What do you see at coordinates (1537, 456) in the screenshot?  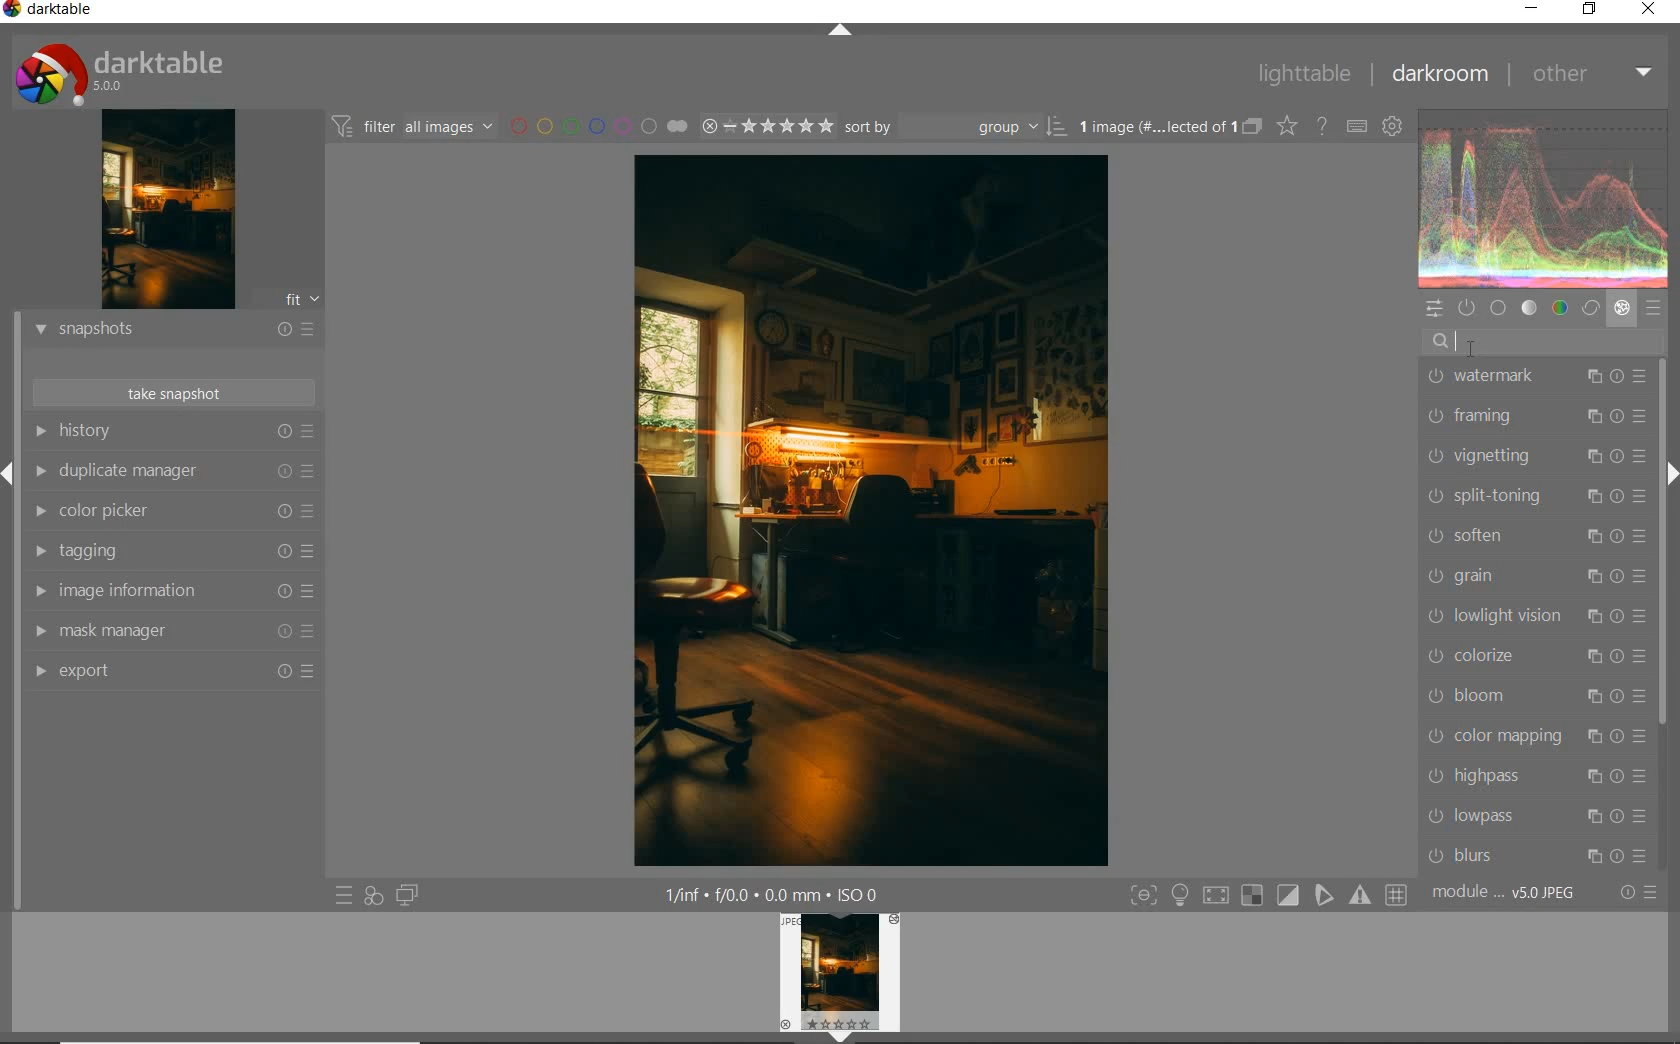 I see `vignetting` at bounding box center [1537, 456].